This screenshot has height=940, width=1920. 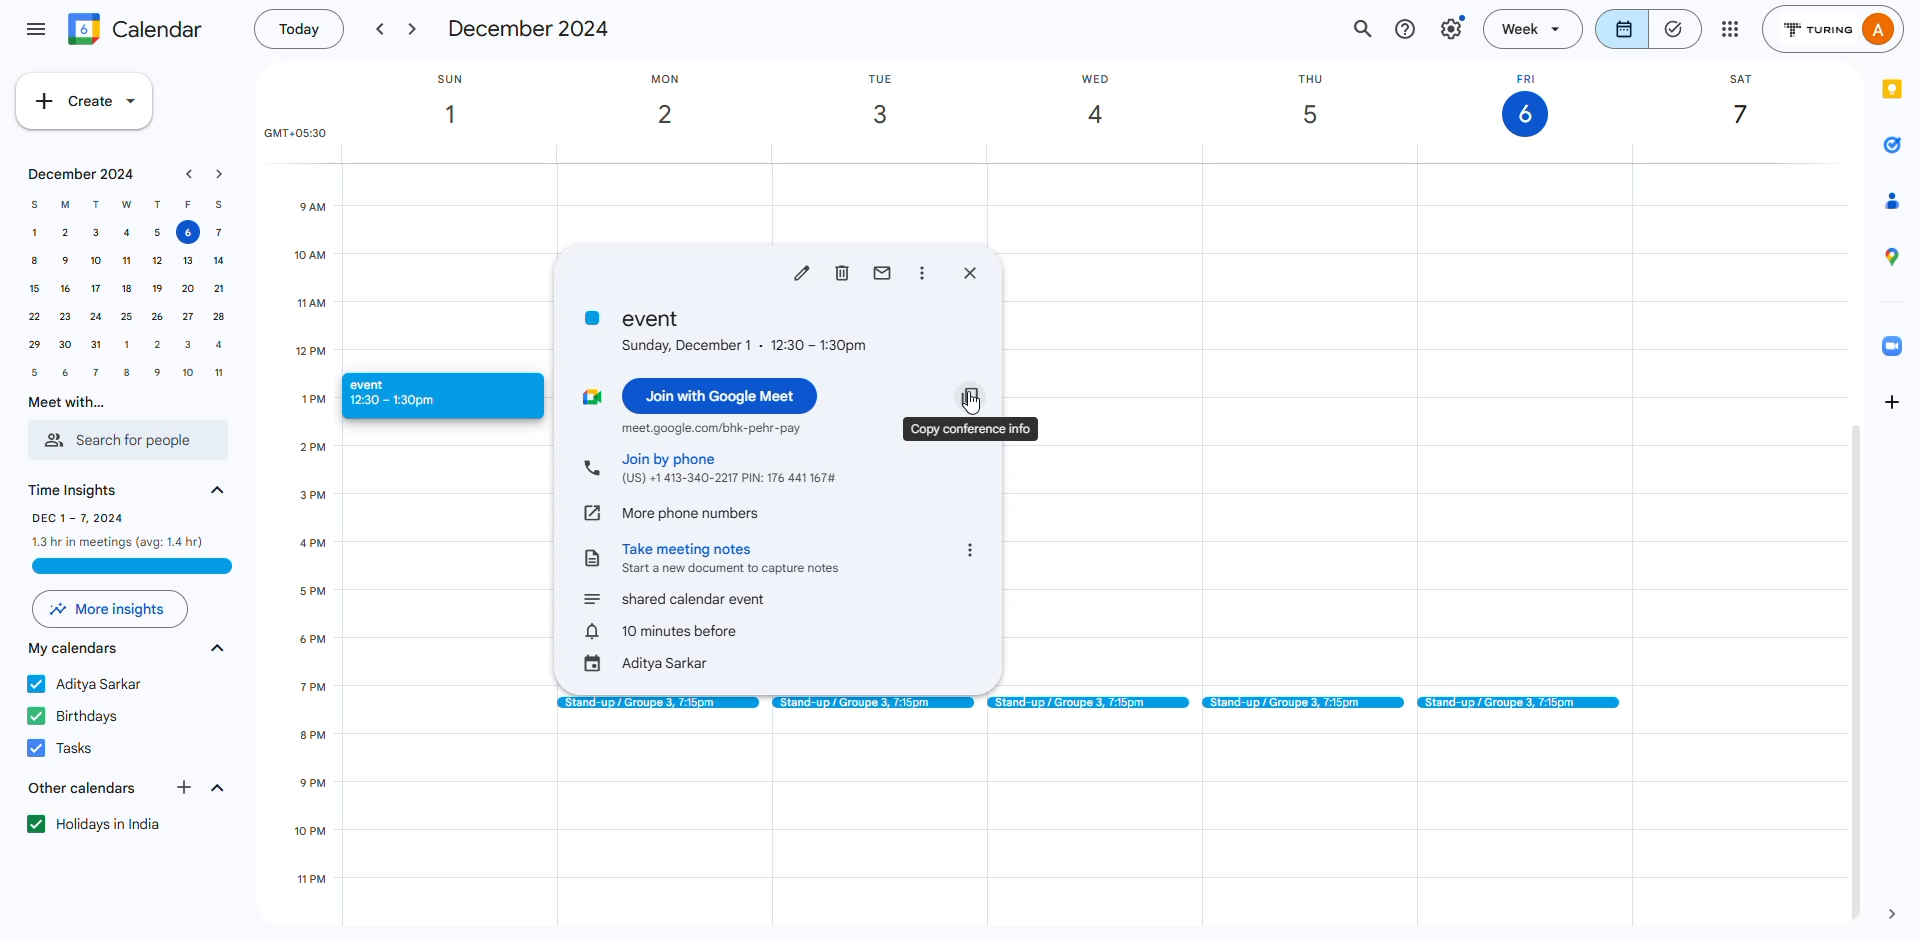 What do you see at coordinates (36, 26) in the screenshot?
I see `meu` at bounding box center [36, 26].